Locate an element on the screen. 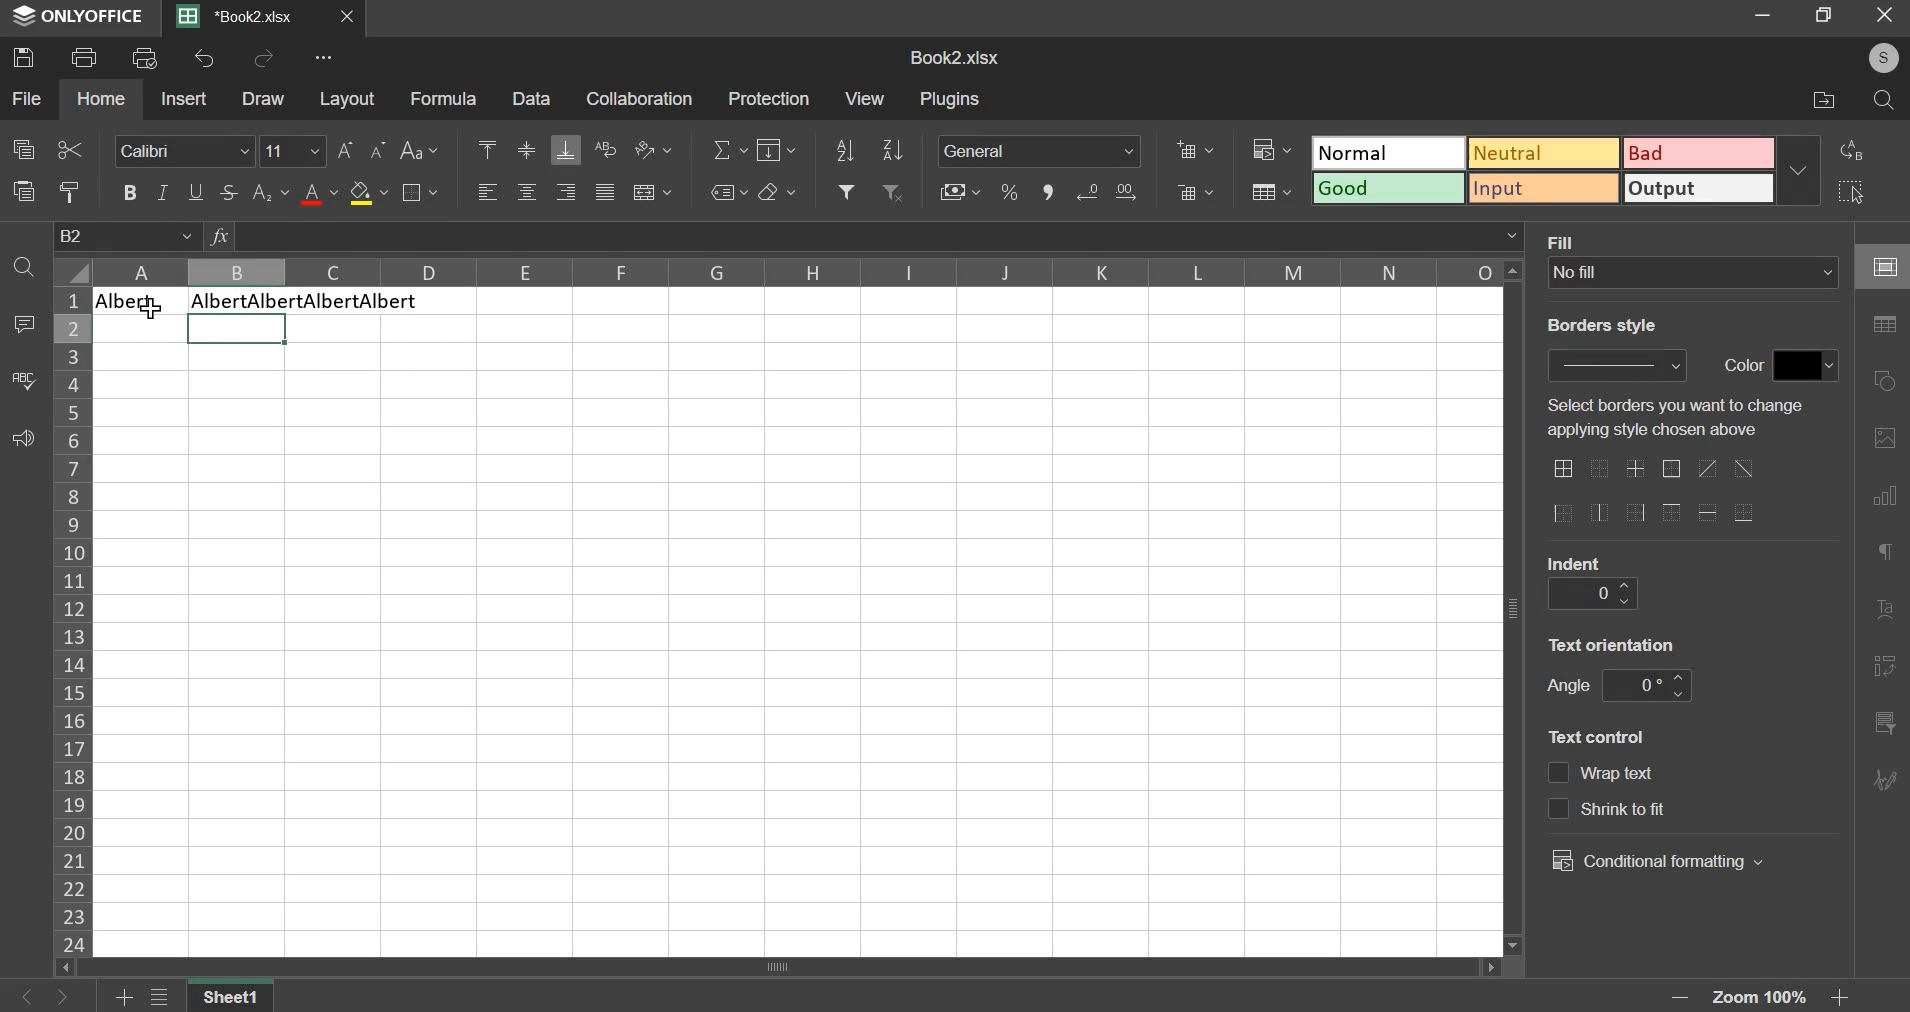 Image resolution: width=1910 pixels, height=1012 pixels. function is located at coordinates (219, 235).